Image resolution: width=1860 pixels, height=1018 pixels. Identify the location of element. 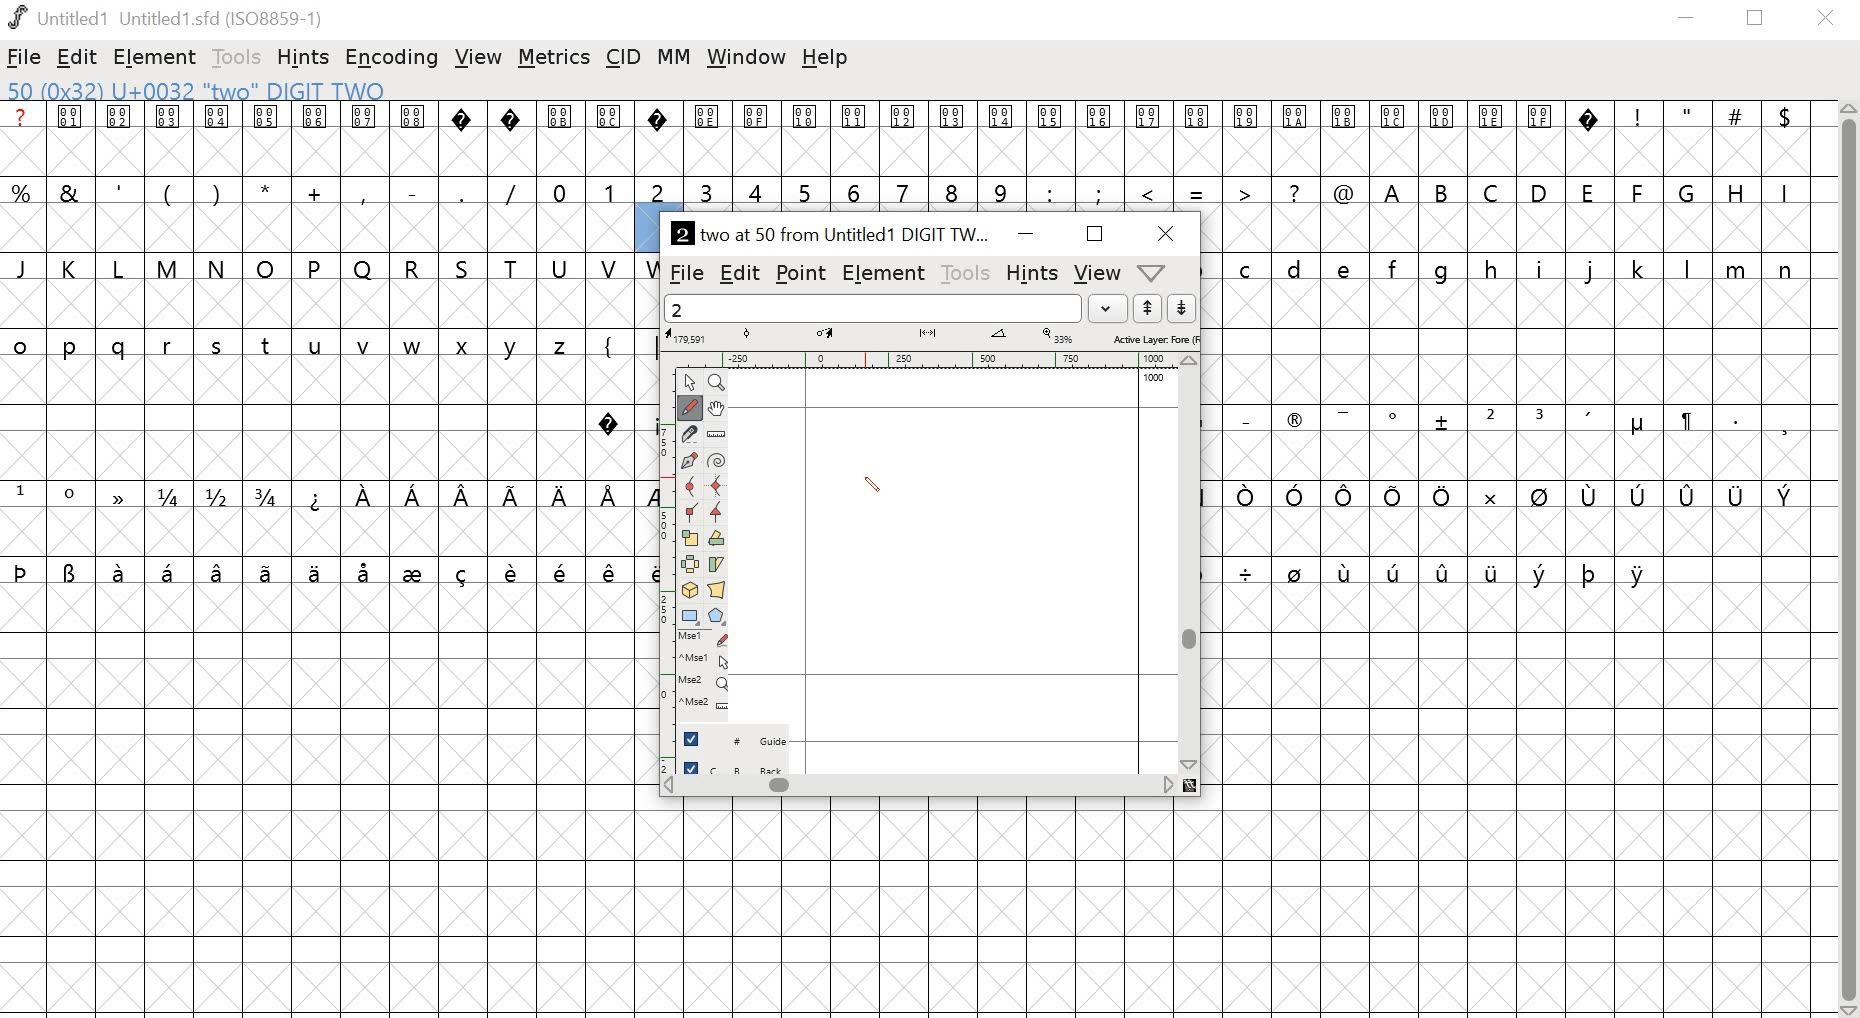
(887, 273).